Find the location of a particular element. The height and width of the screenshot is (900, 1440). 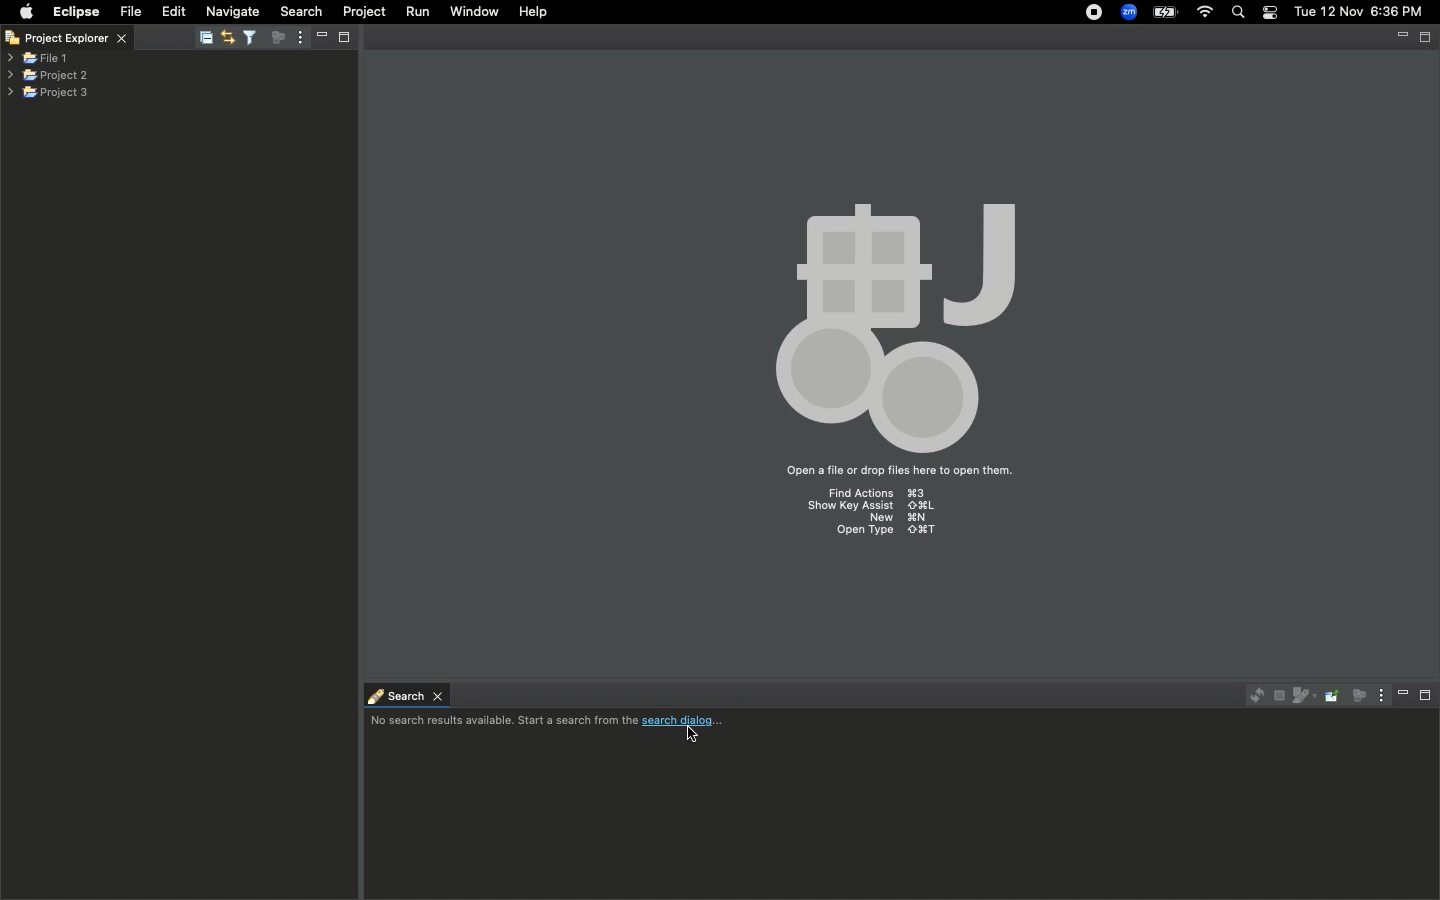

Search is located at coordinates (404, 694).